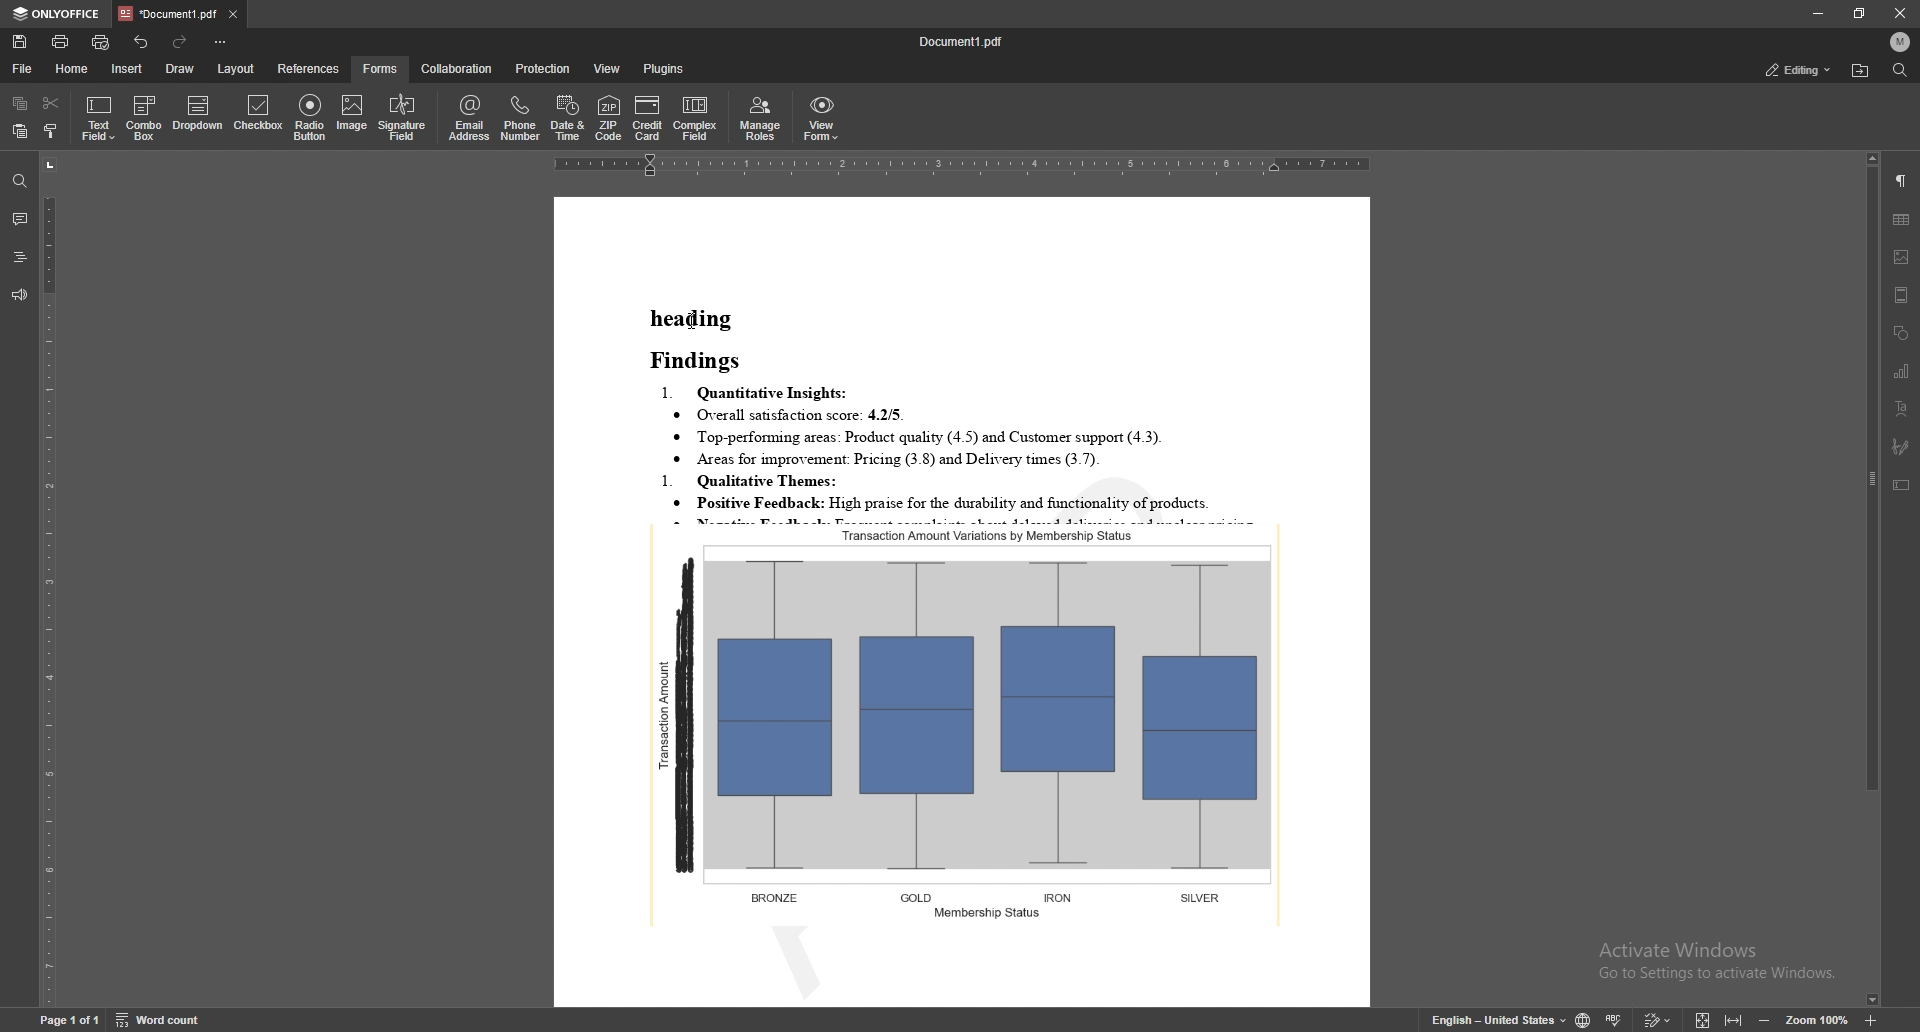 The height and width of the screenshot is (1032, 1920). I want to click on find, so click(1901, 71).